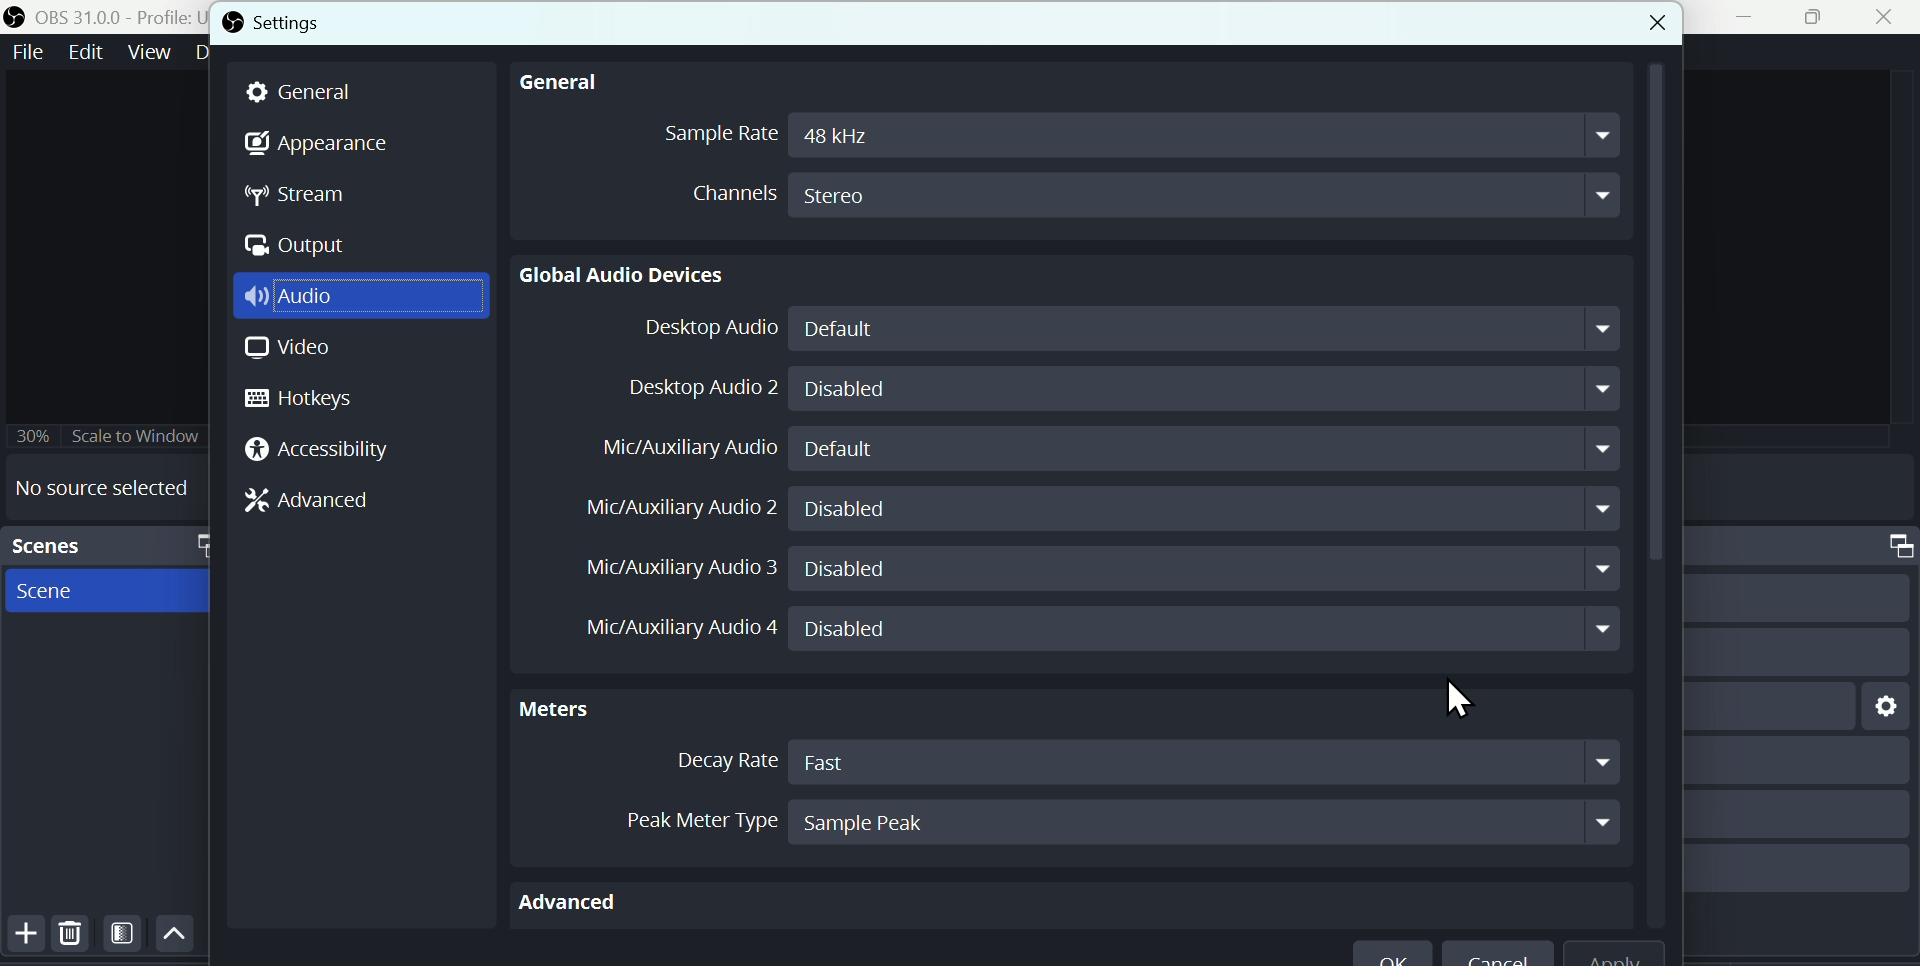  Describe the element at coordinates (676, 509) in the screenshot. I see `Mic/ Auxiliary Audio 2` at that location.